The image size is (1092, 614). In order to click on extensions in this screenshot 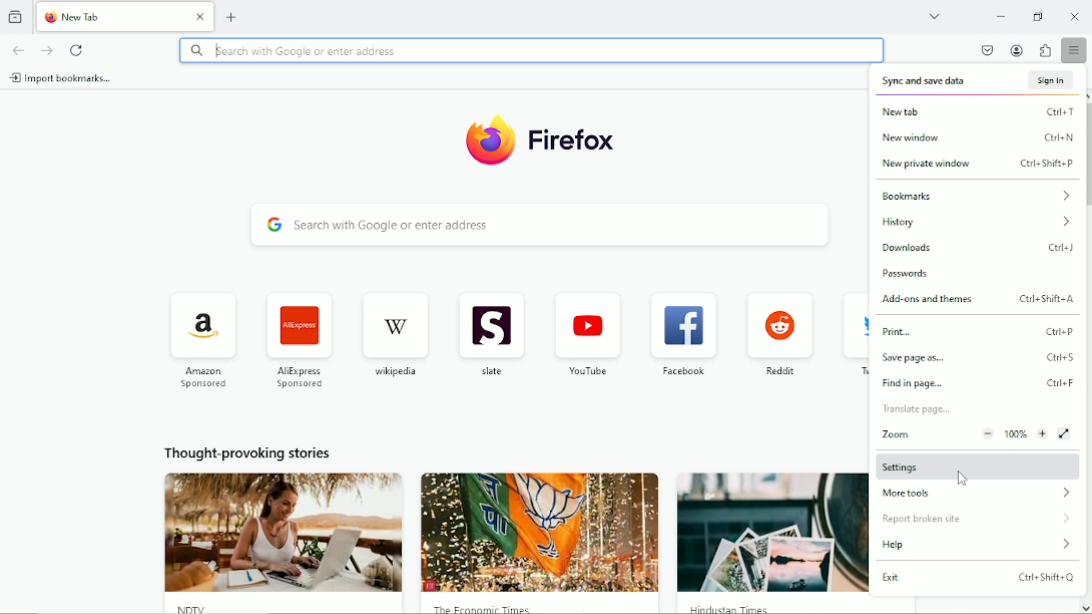, I will do `click(1044, 50)`.